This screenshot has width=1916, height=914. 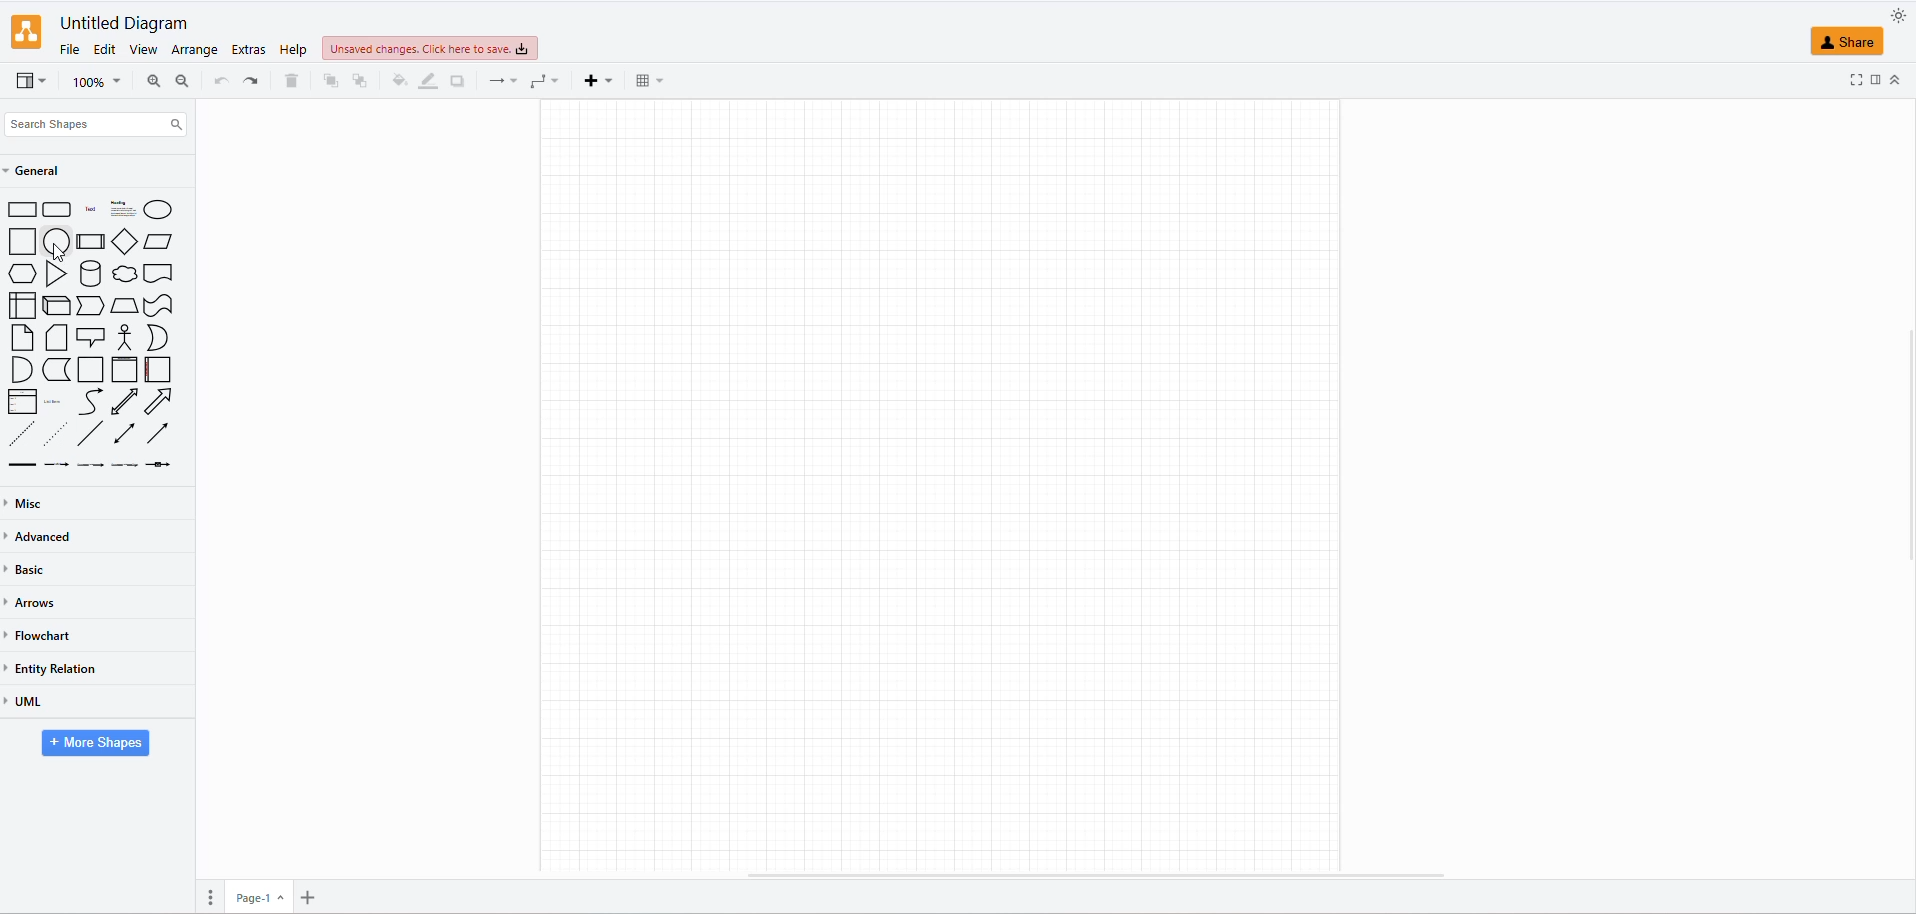 What do you see at coordinates (163, 467) in the screenshot?
I see `arrow with fields` at bounding box center [163, 467].